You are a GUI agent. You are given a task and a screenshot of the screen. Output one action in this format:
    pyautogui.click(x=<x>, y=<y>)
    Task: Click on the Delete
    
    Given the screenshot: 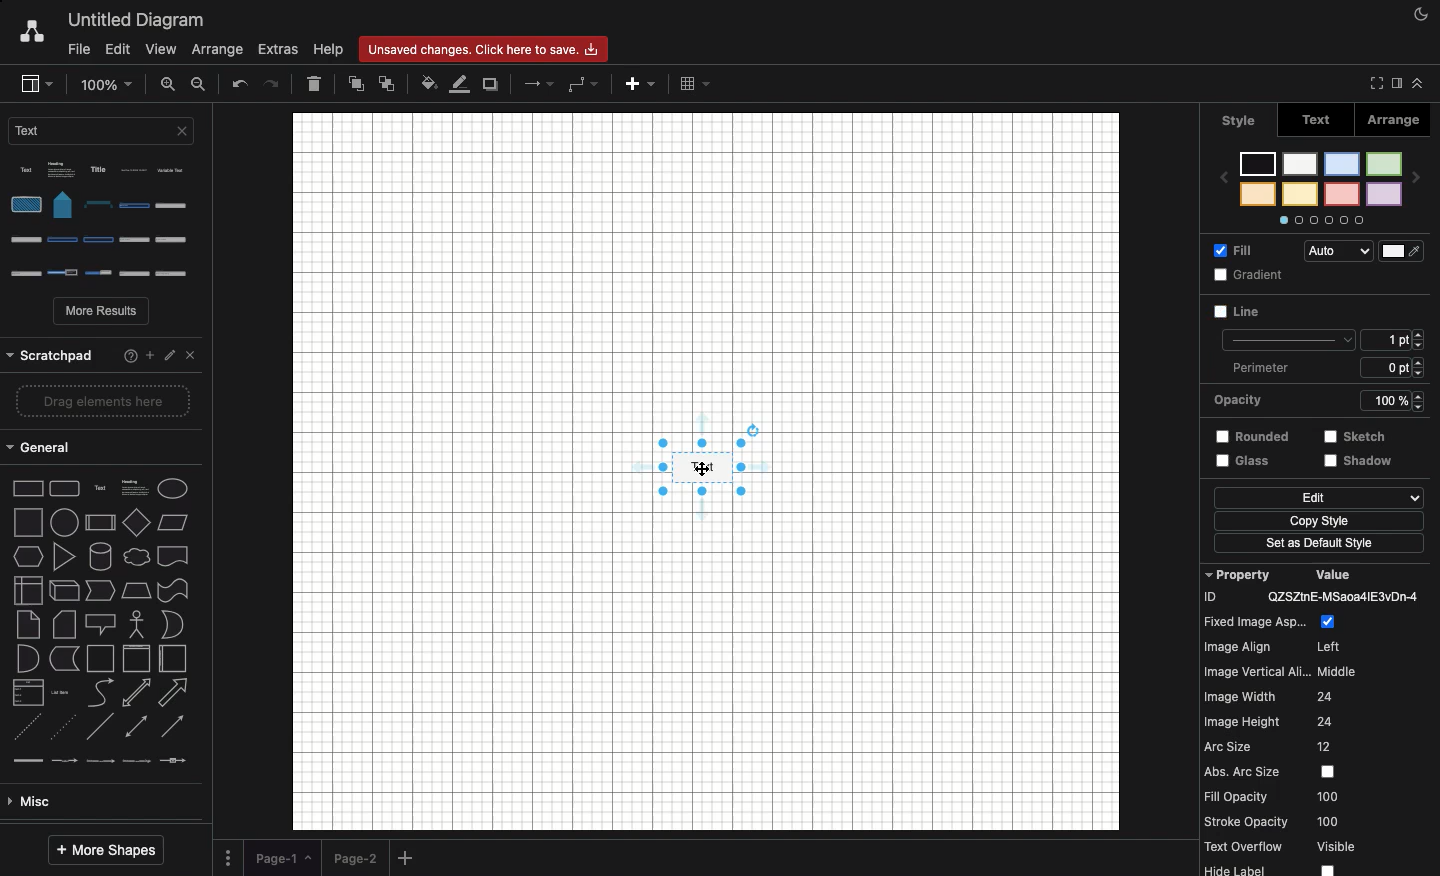 What is the action you would take?
    pyautogui.click(x=314, y=83)
    